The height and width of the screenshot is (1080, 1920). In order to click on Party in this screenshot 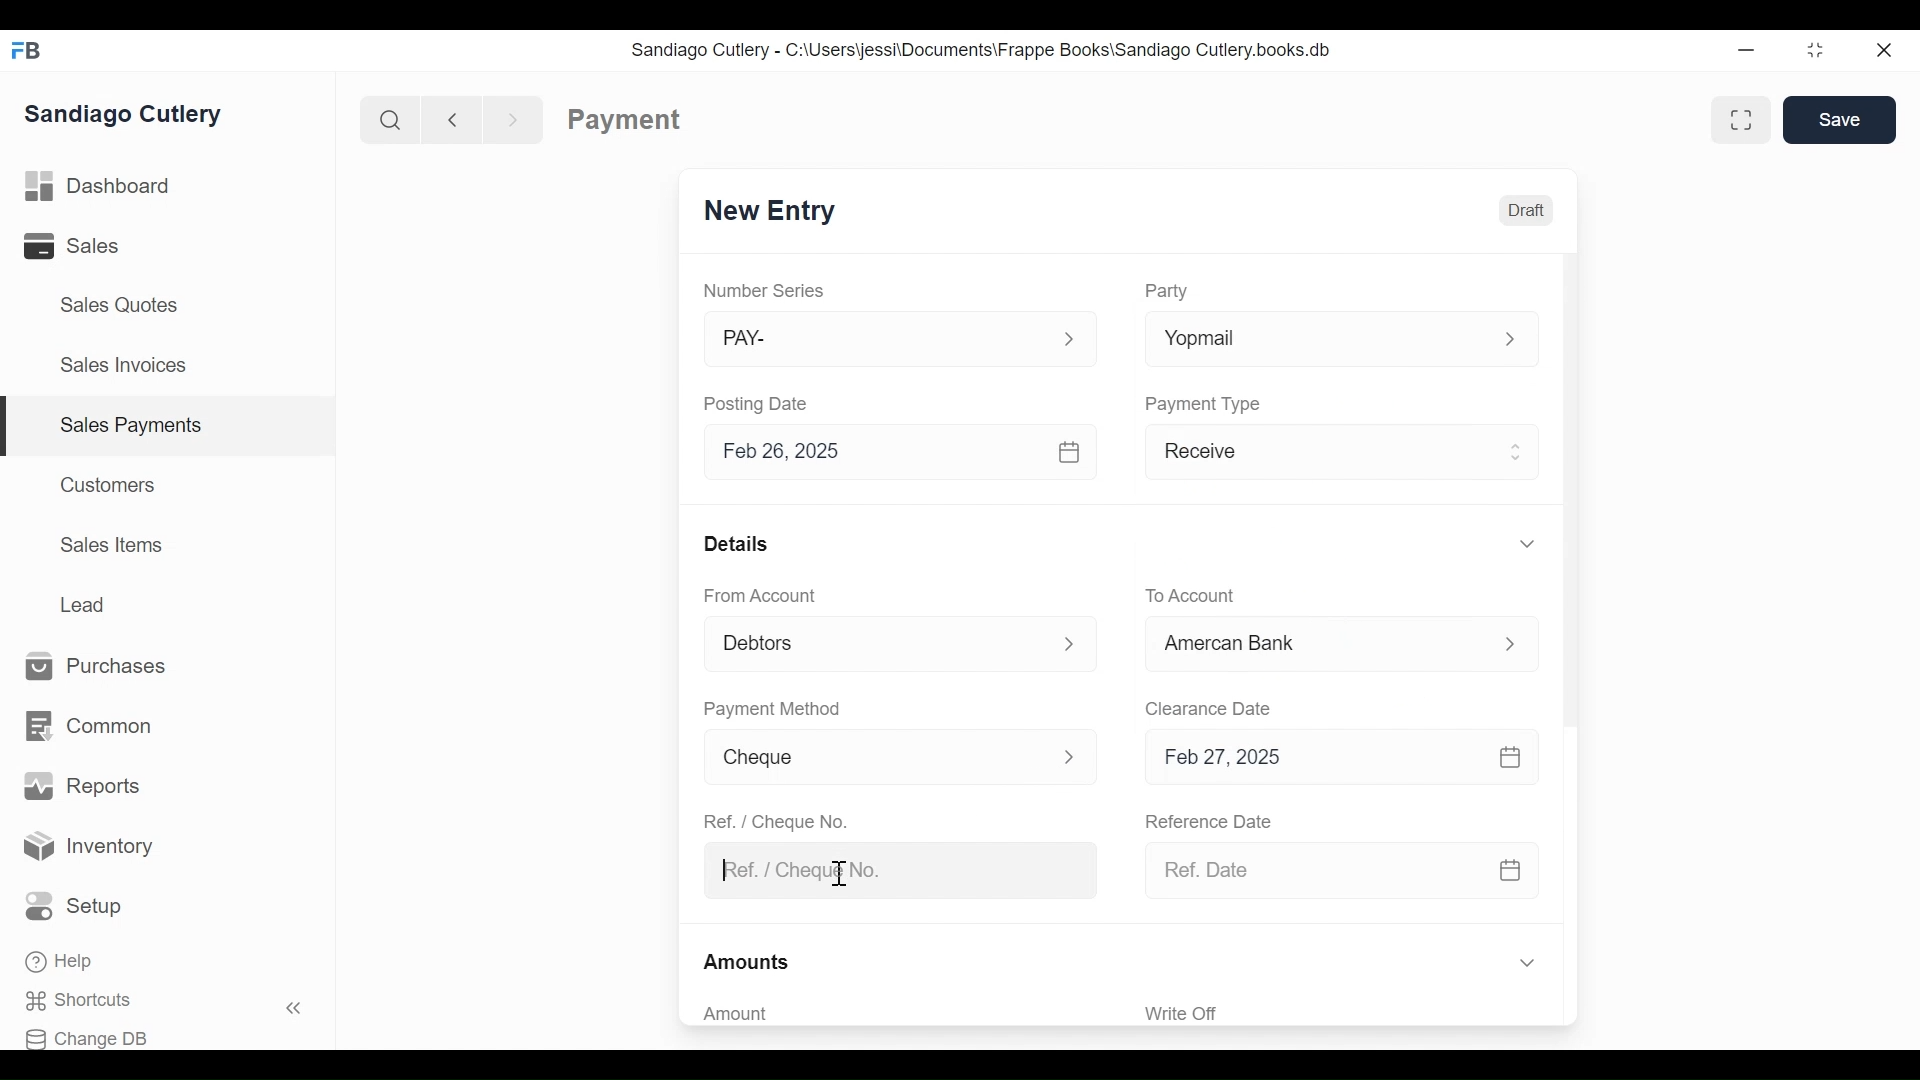, I will do `click(1166, 291)`.